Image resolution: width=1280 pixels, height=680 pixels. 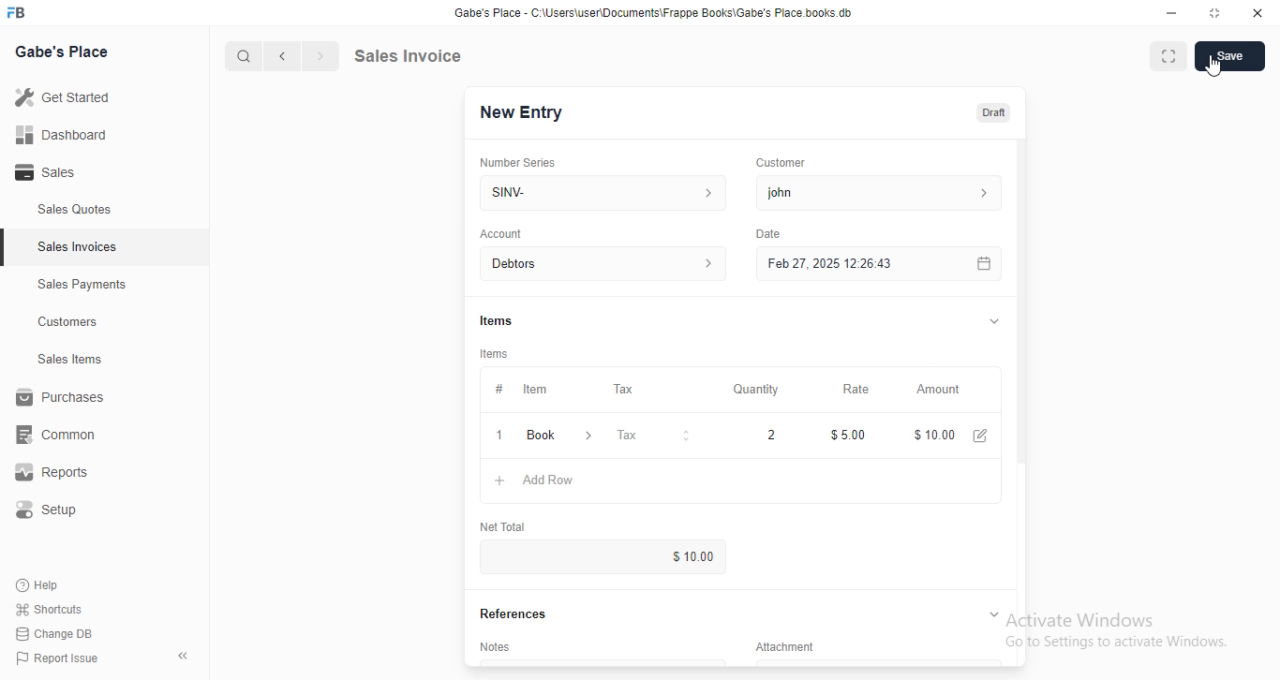 What do you see at coordinates (599, 263) in the screenshot?
I see `Debtors >` at bounding box center [599, 263].